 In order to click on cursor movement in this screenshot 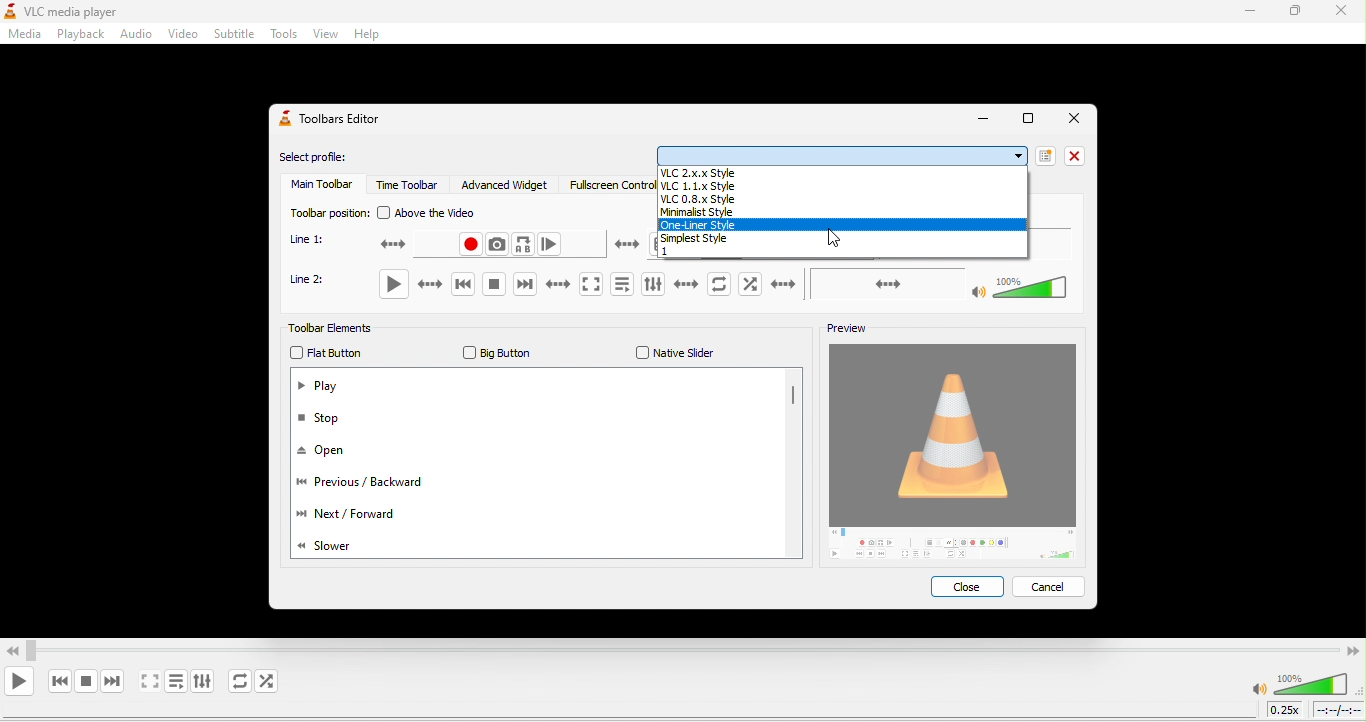, I will do `click(841, 242)`.